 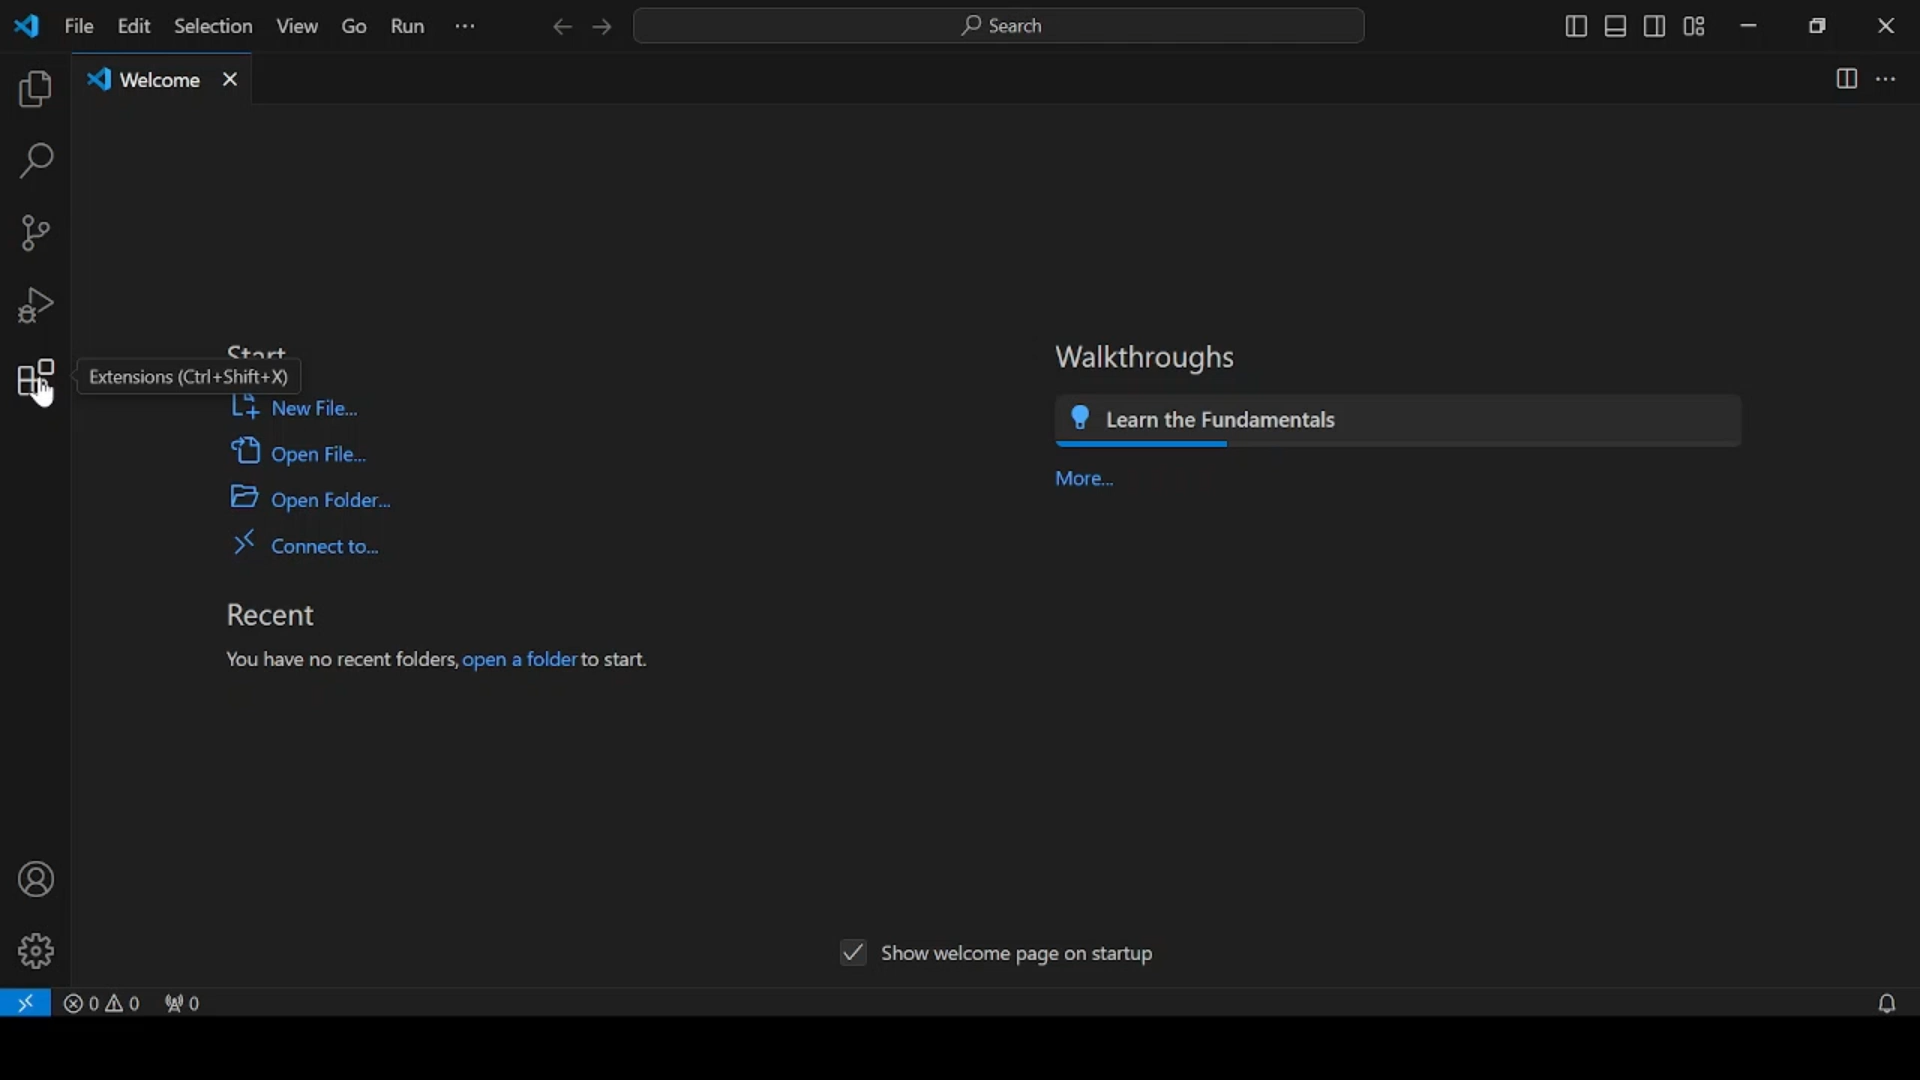 I want to click on cursor, so click(x=45, y=402).